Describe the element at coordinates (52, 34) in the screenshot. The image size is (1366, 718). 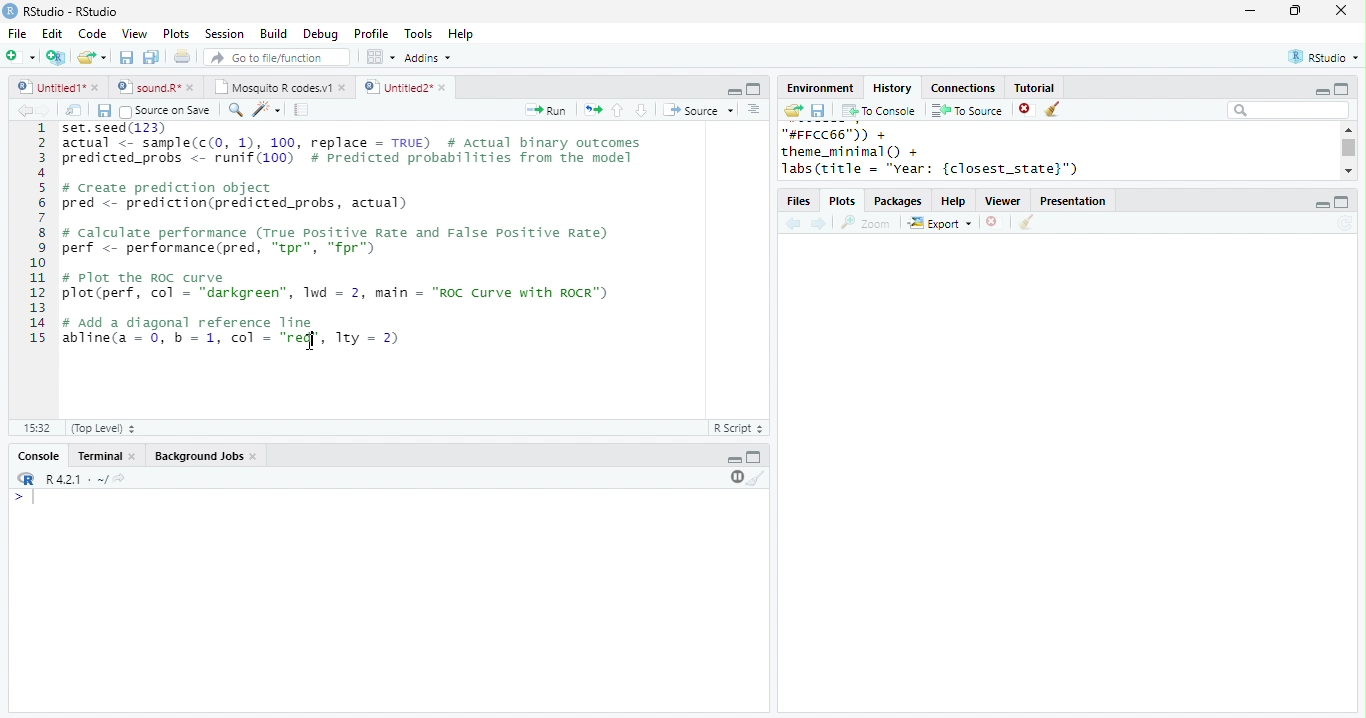
I see `Edit` at that location.